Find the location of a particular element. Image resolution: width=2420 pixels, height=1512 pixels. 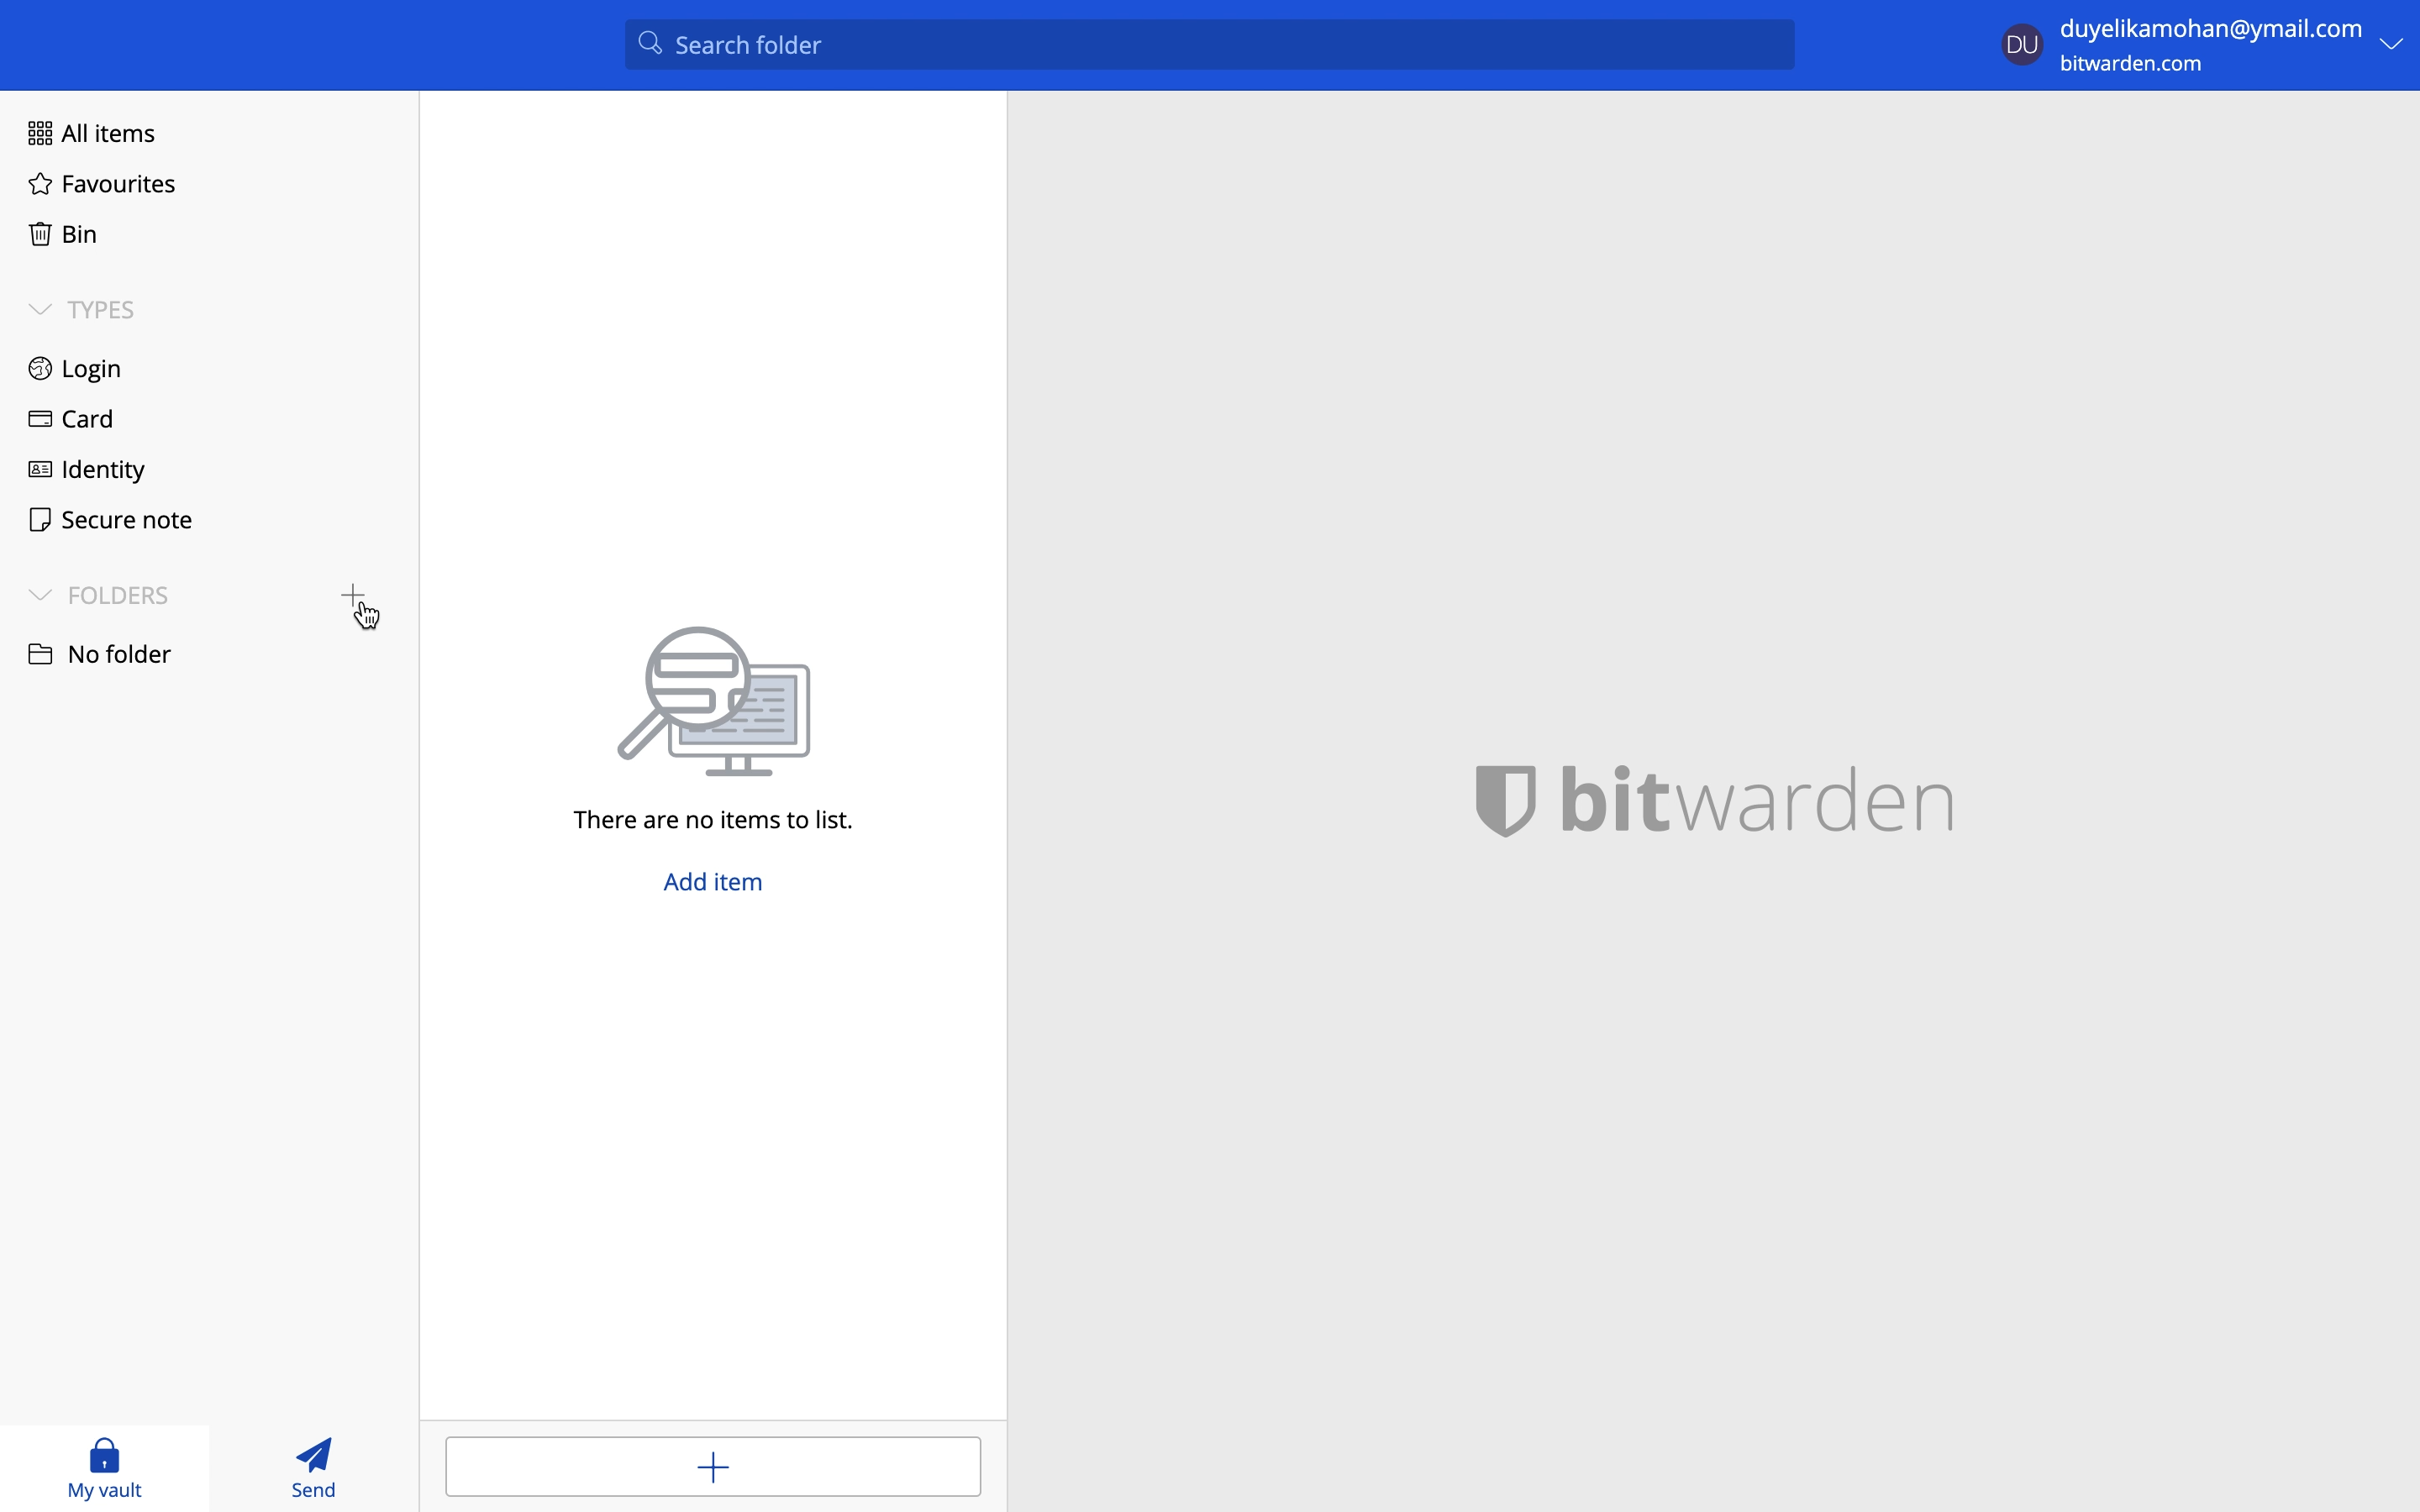

no folder is located at coordinates (98, 652).